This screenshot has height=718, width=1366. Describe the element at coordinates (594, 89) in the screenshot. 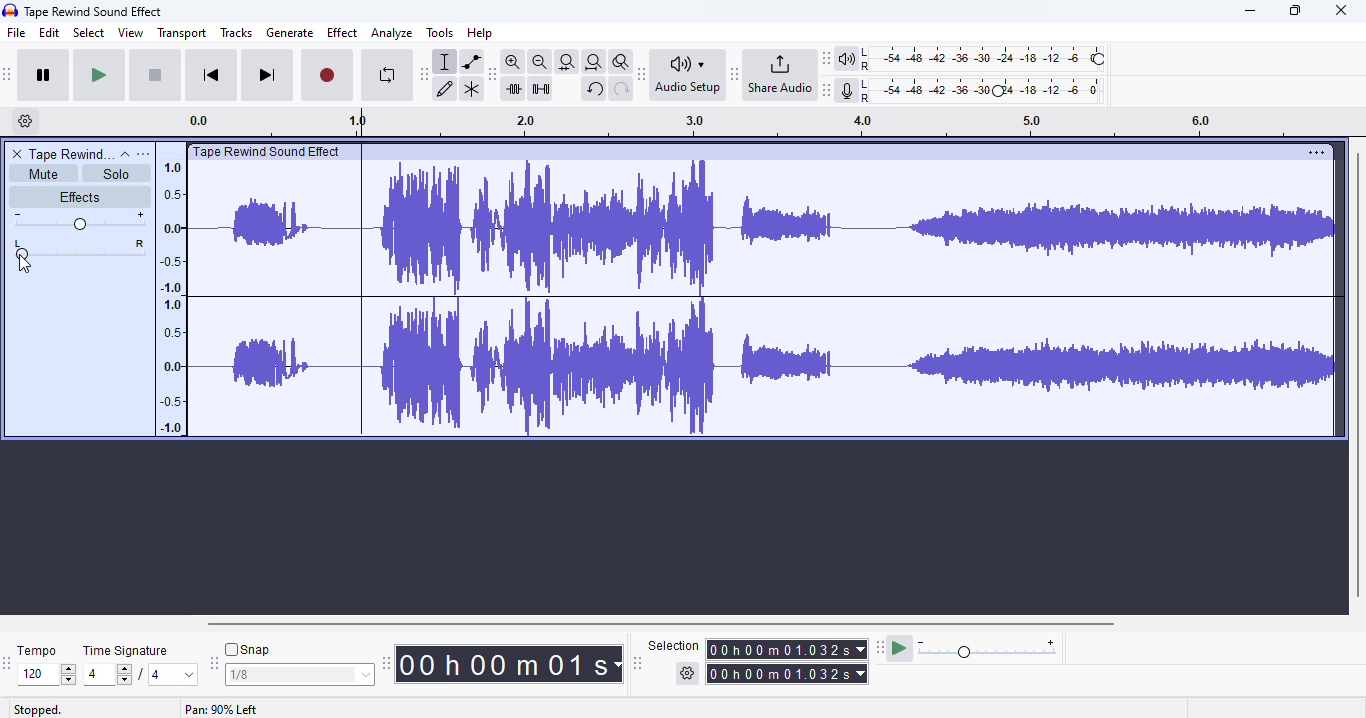

I see `undo` at that location.